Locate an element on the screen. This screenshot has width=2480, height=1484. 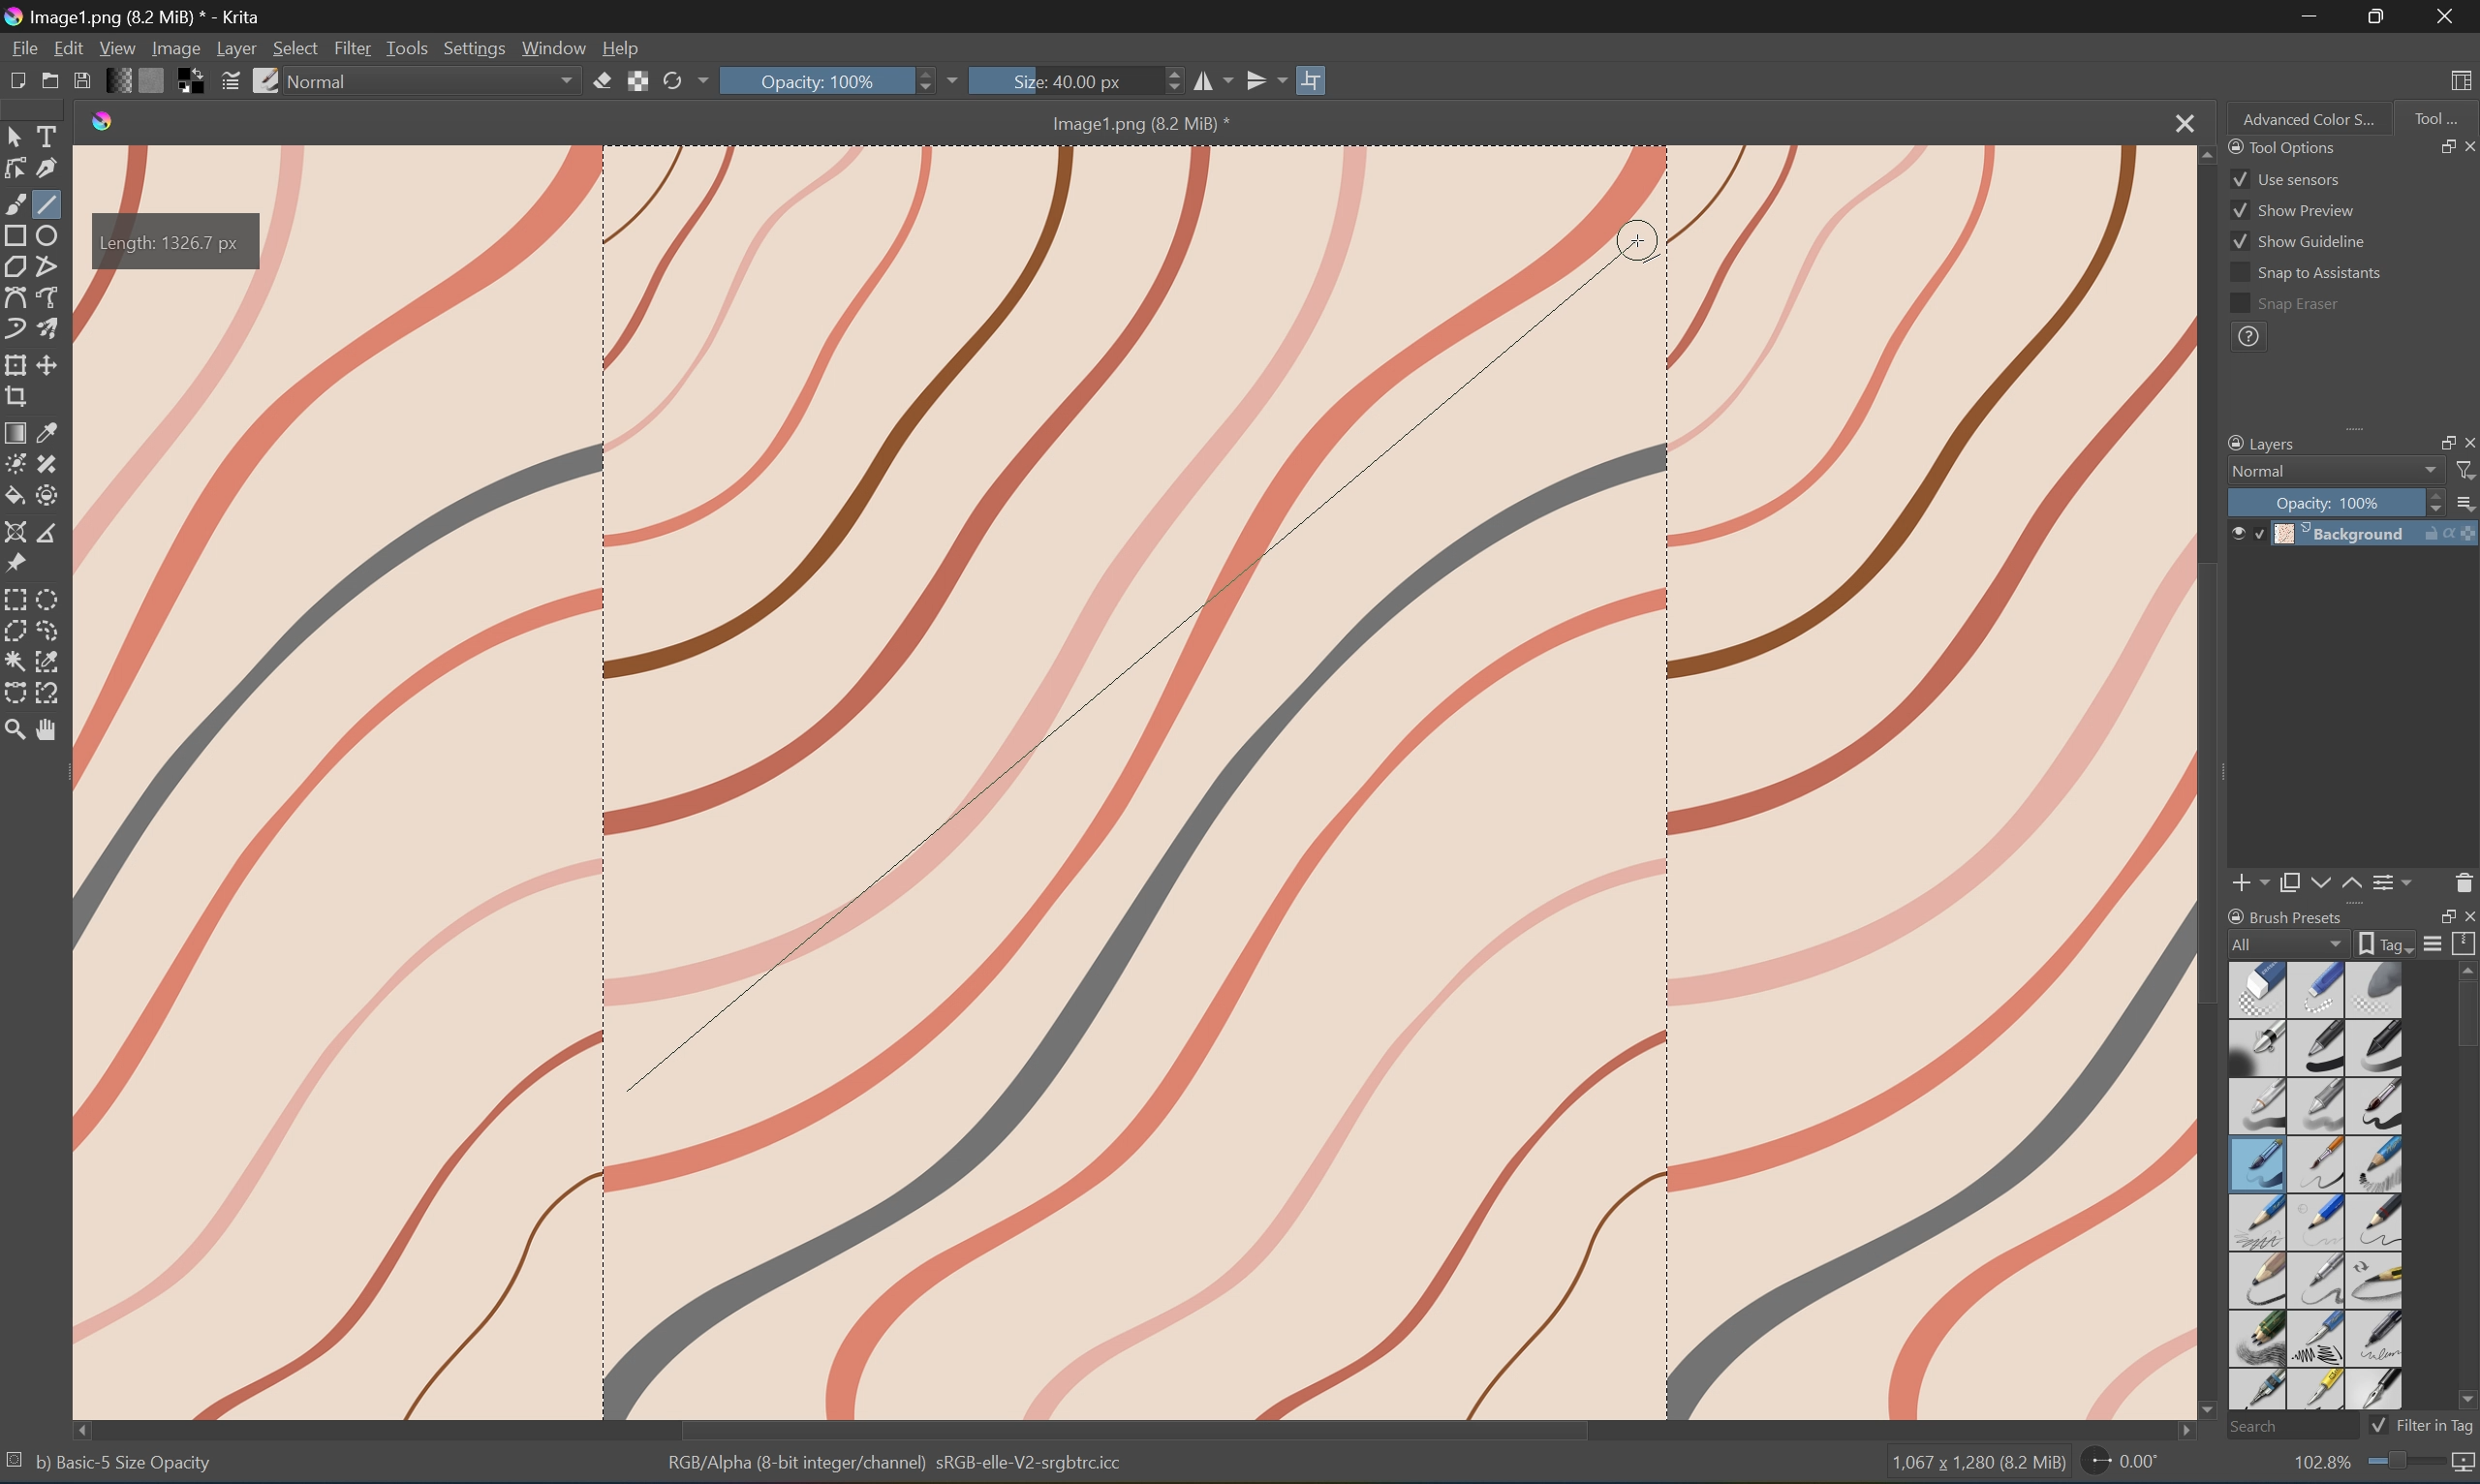
Background is located at coordinates (2379, 533).